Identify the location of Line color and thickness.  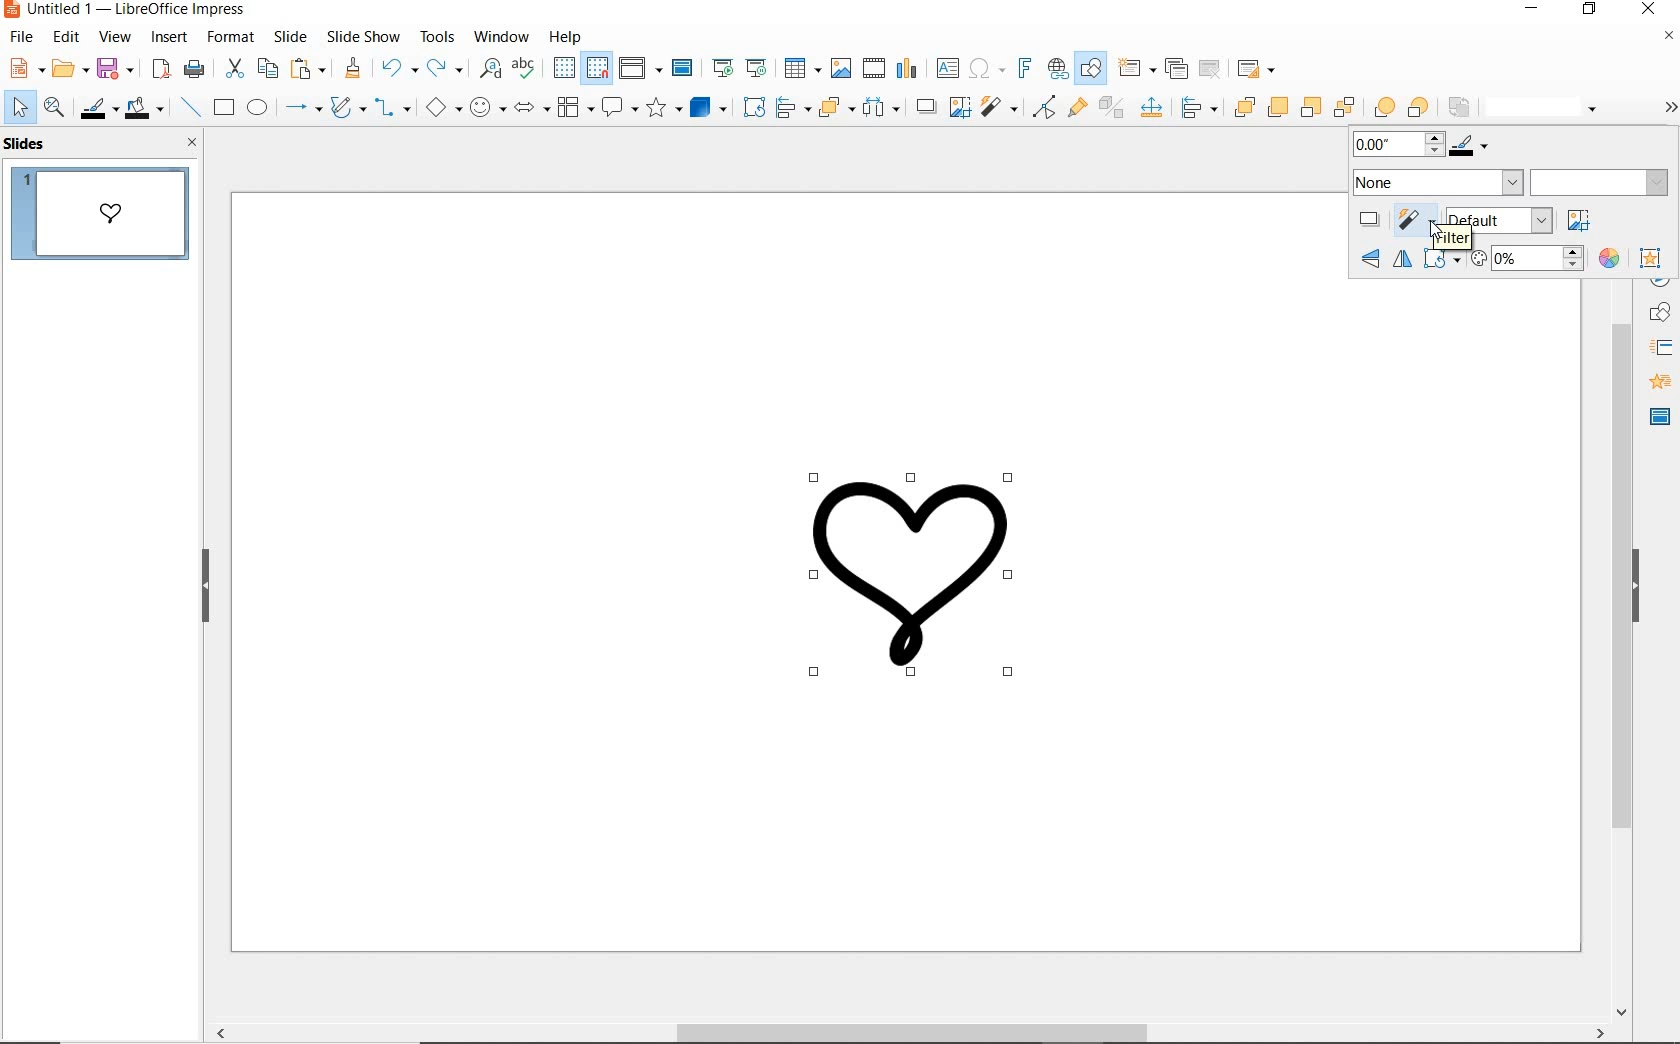
(1429, 143).